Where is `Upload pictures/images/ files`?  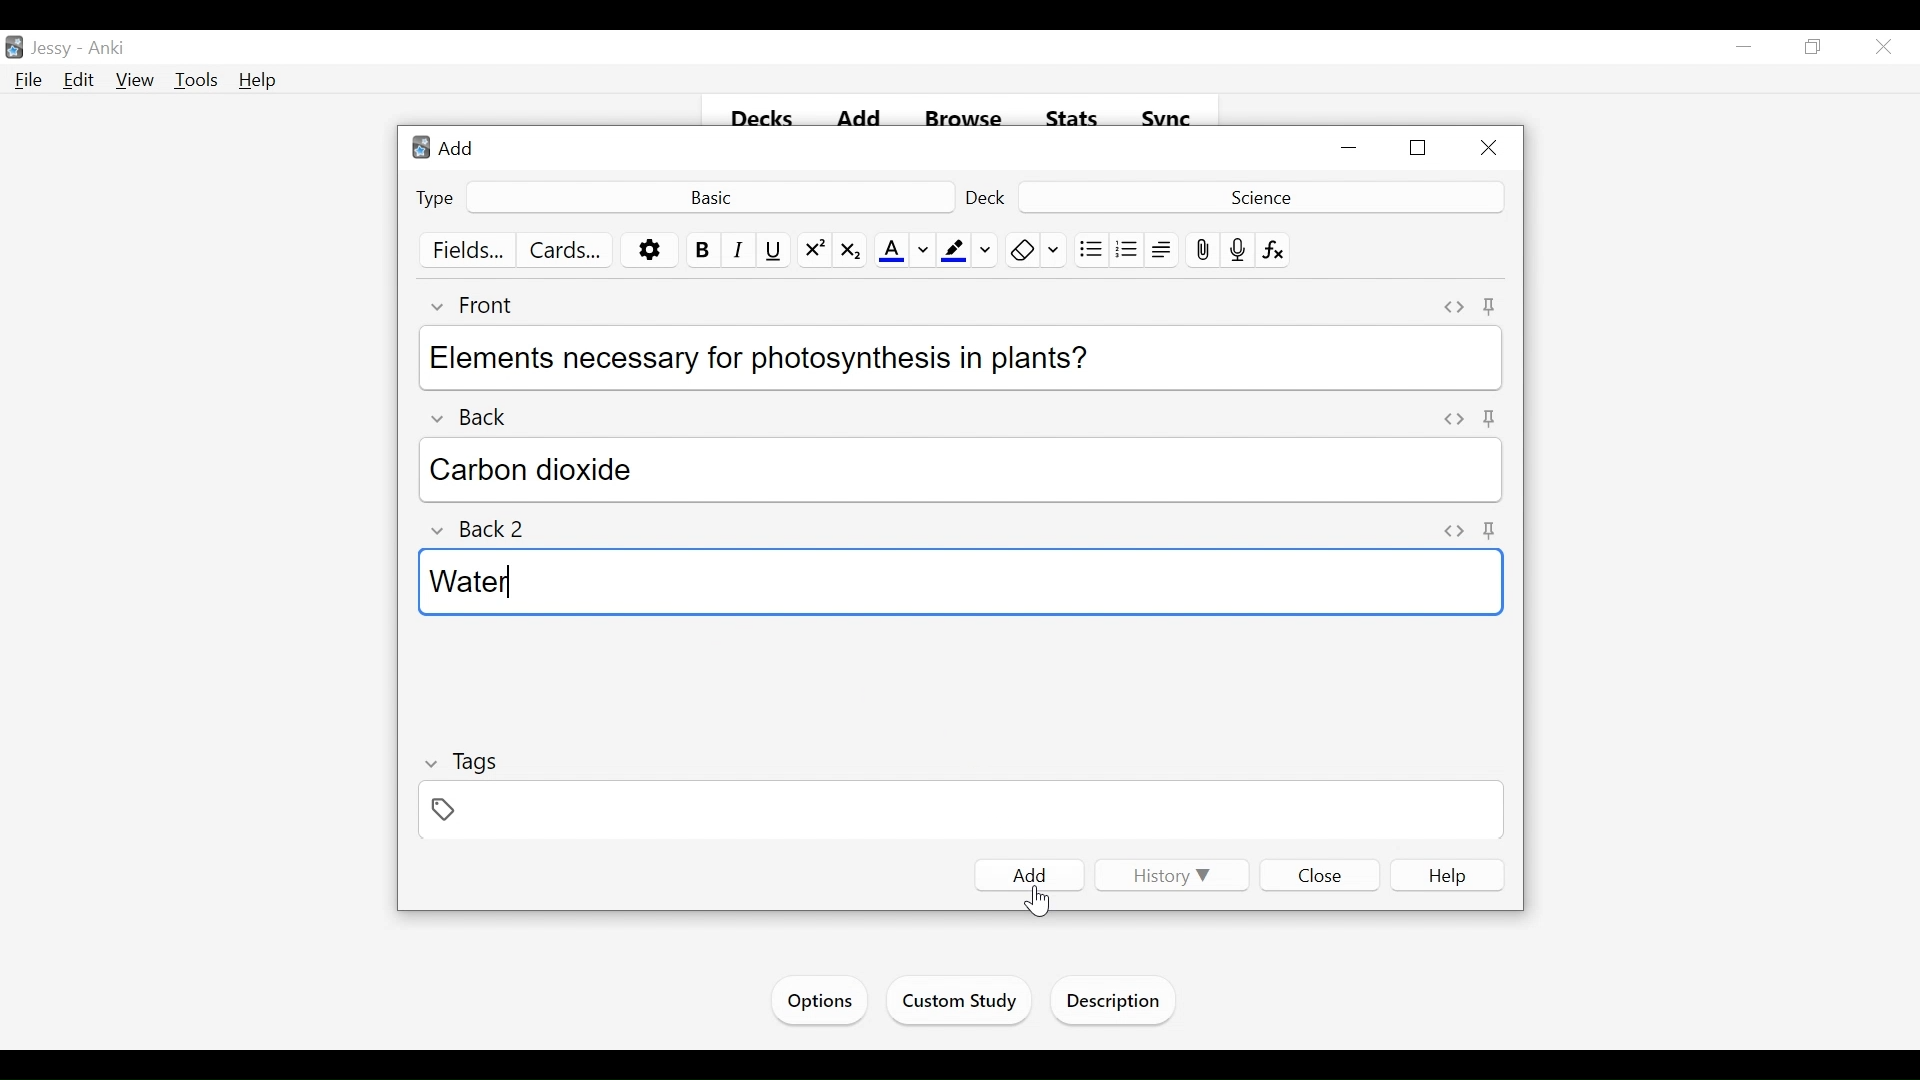 Upload pictures/images/ files is located at coordinates (1201, 250).